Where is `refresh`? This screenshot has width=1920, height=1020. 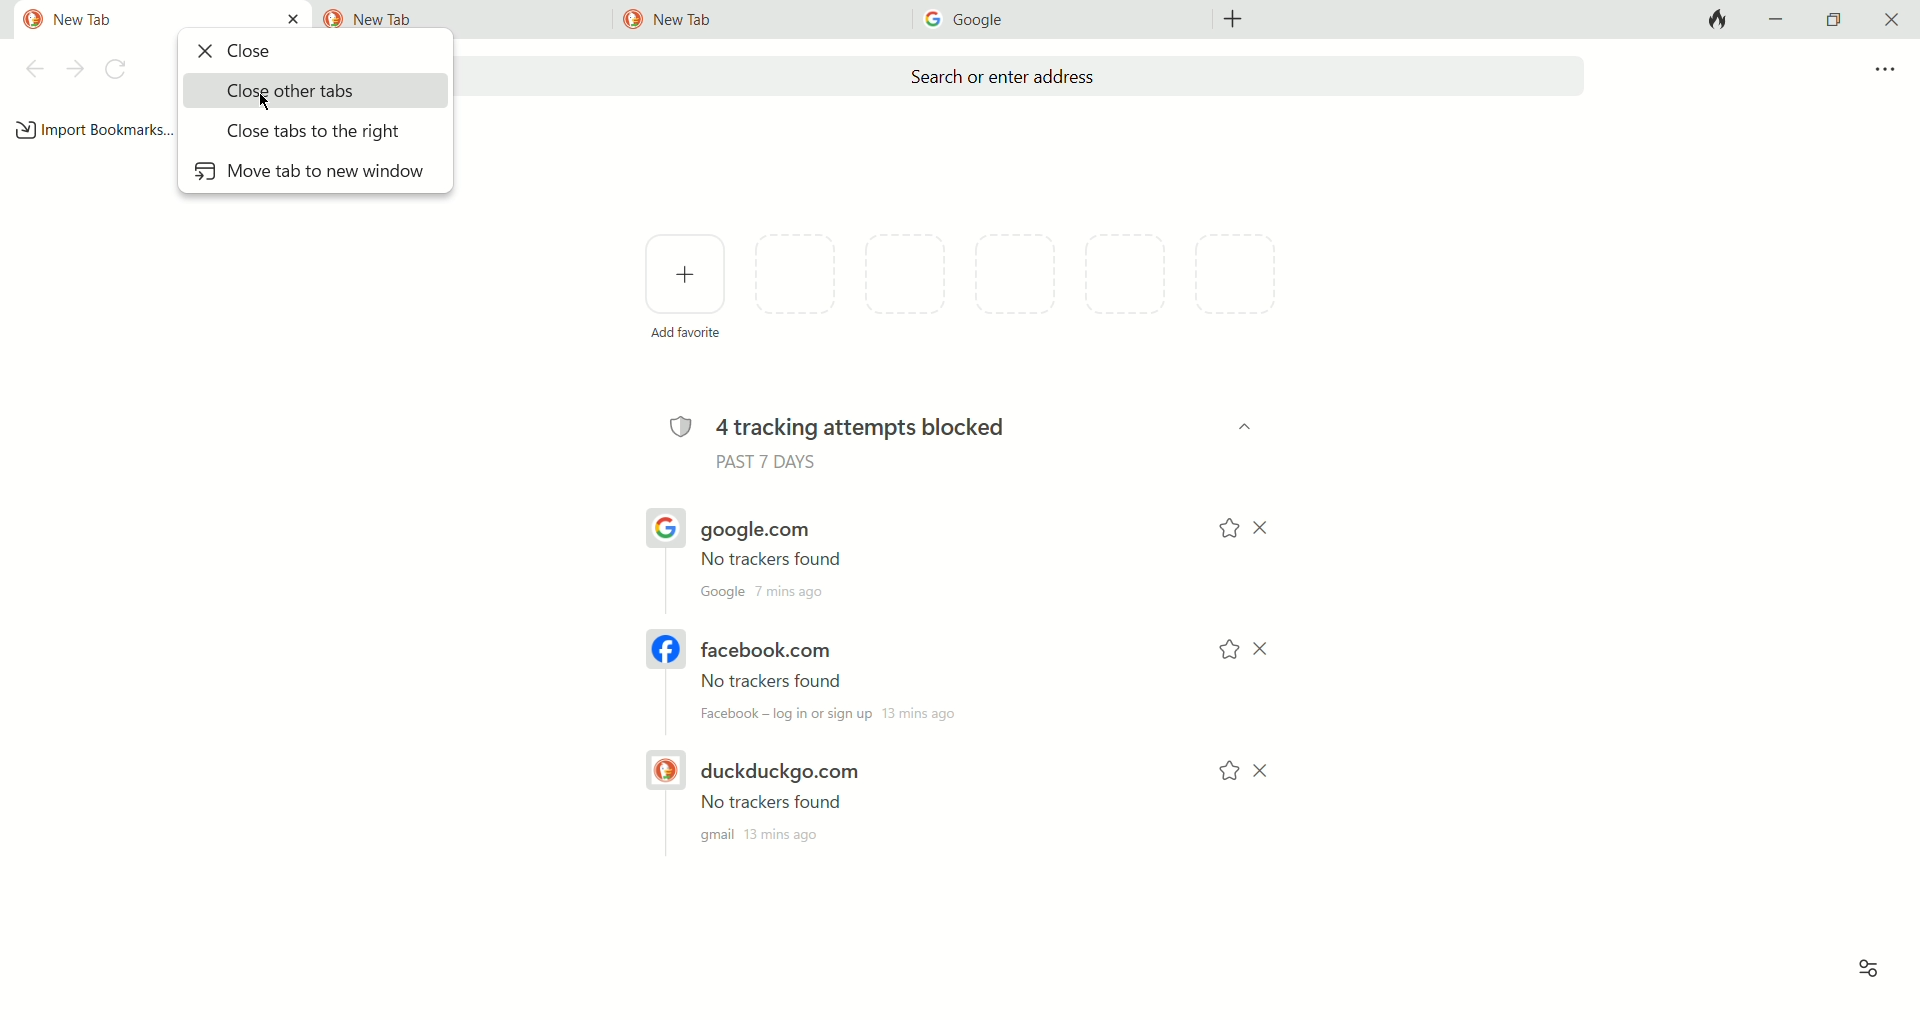 refresh is located at coordinates (118, 71).